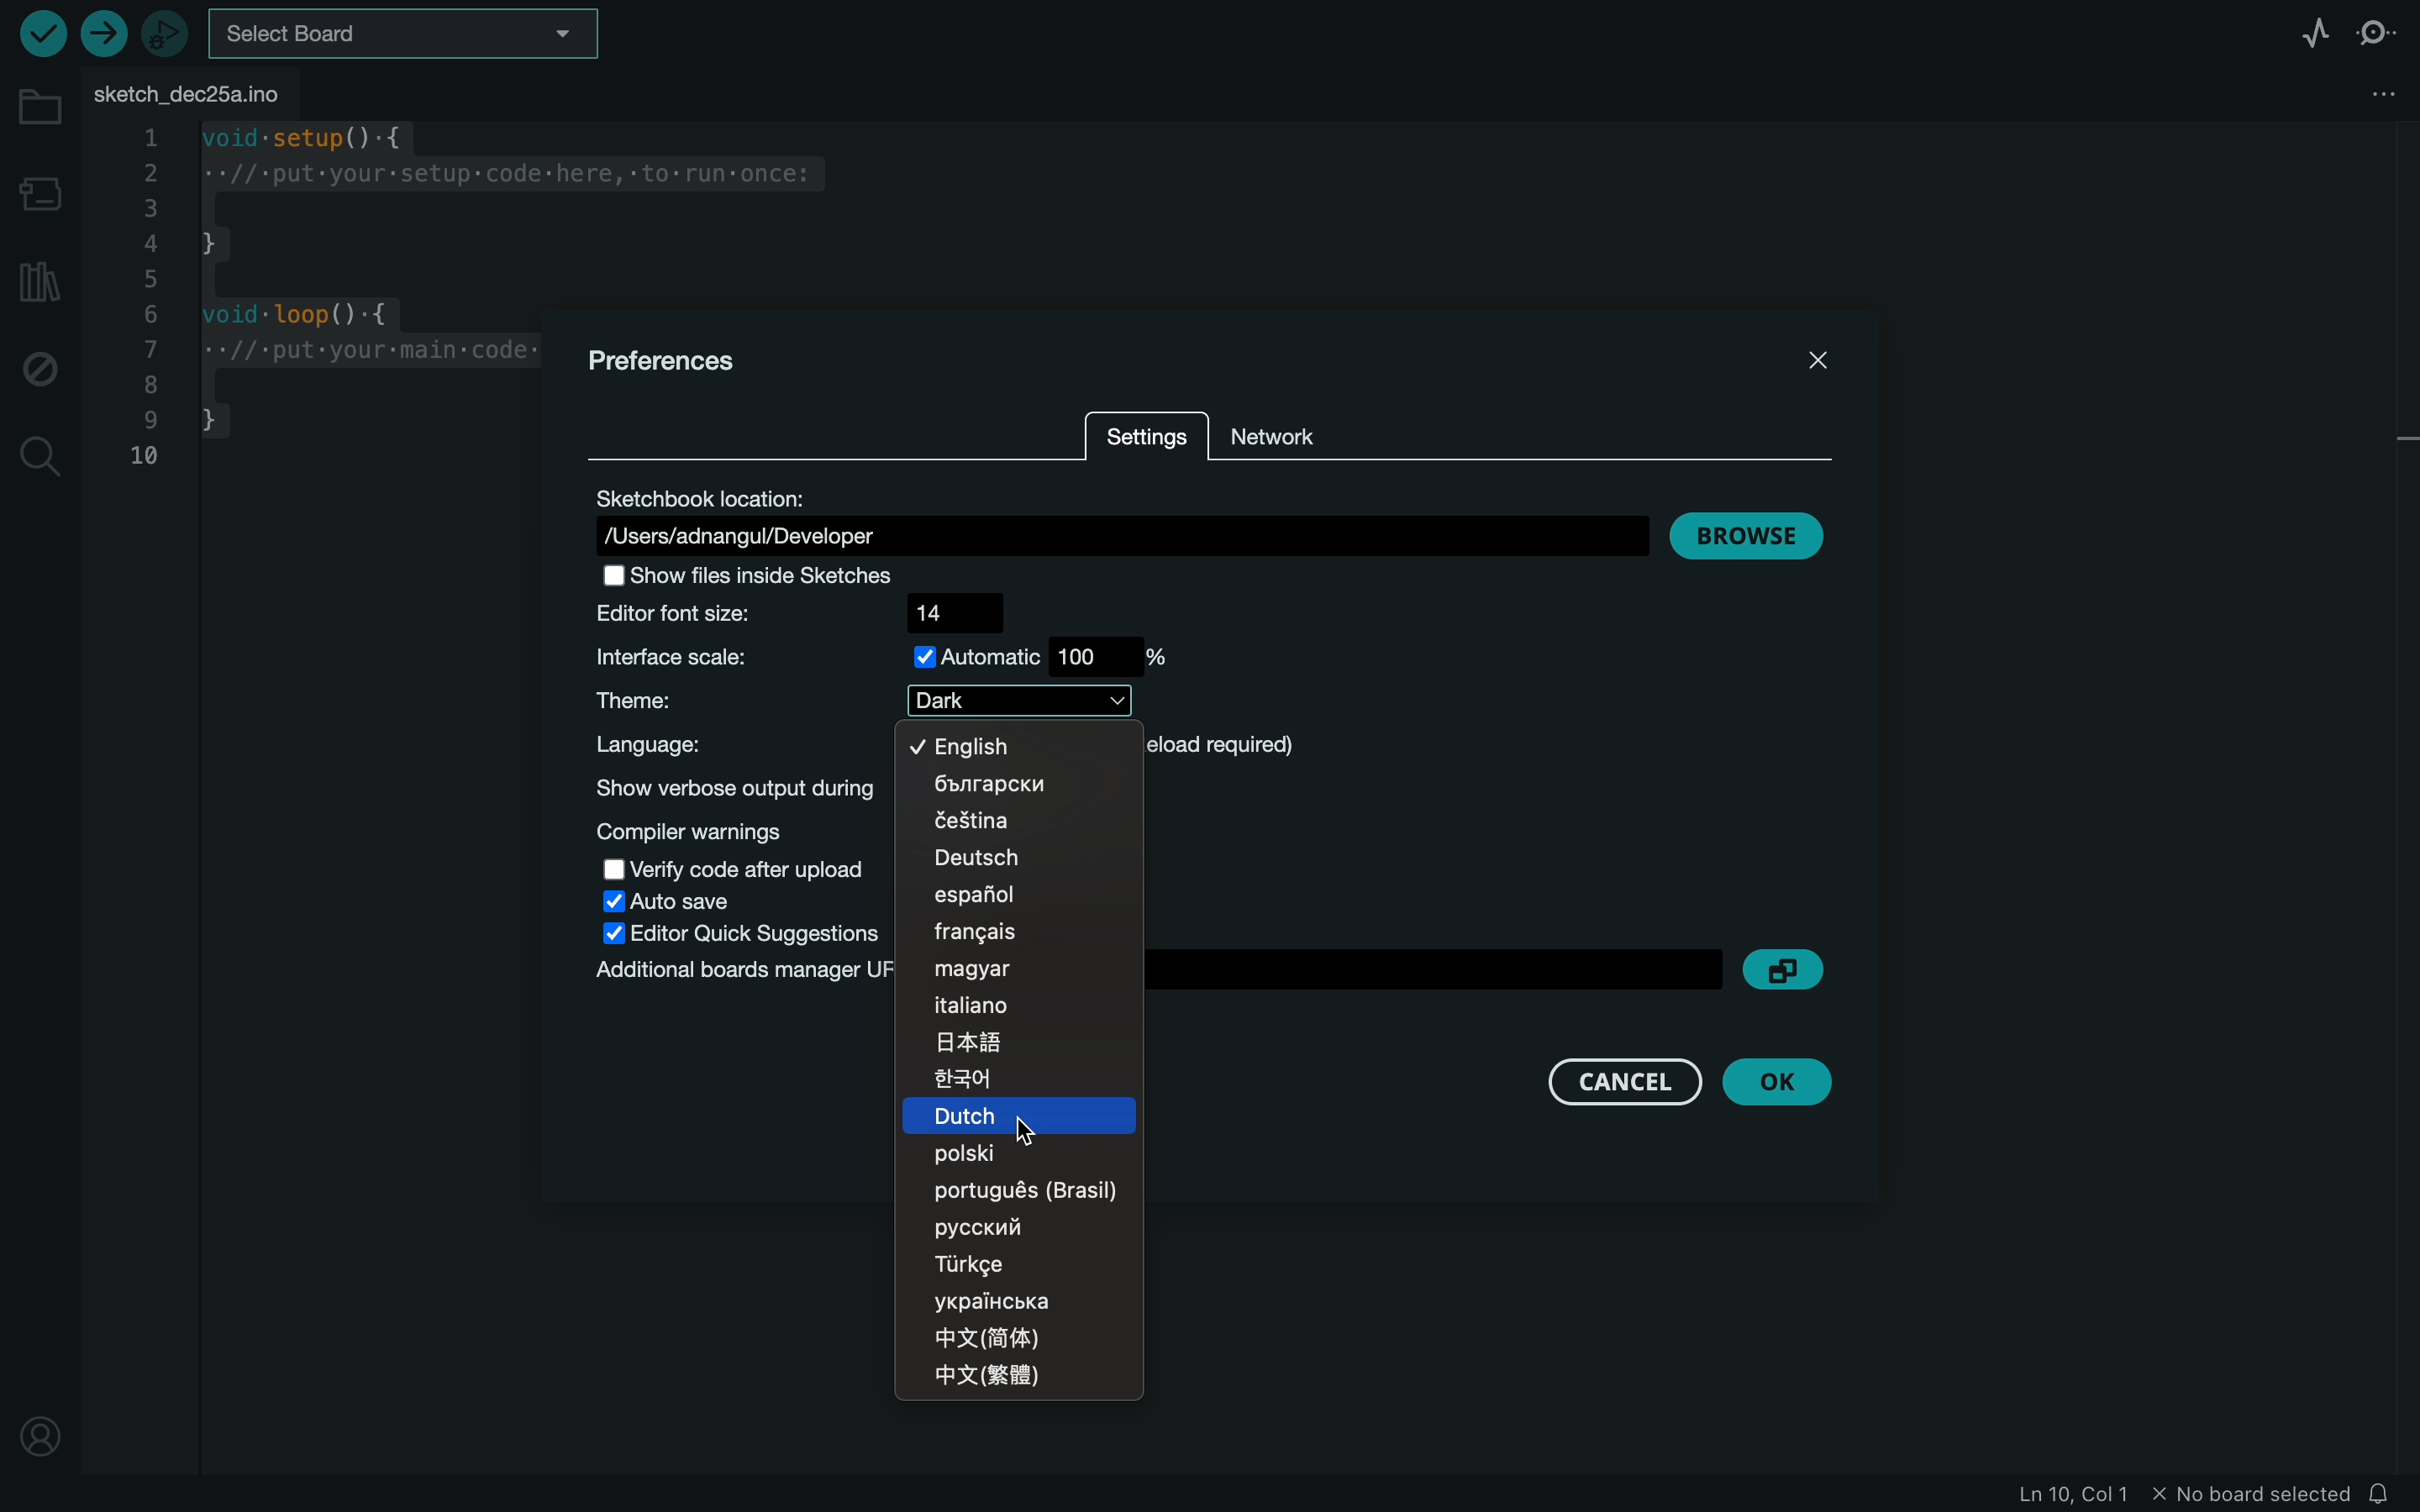 The height and width of the screenshot is (1512, 2420). Describe the element at coordinates (1620, 1083) in the screenshot. I see `cancel` at that location.